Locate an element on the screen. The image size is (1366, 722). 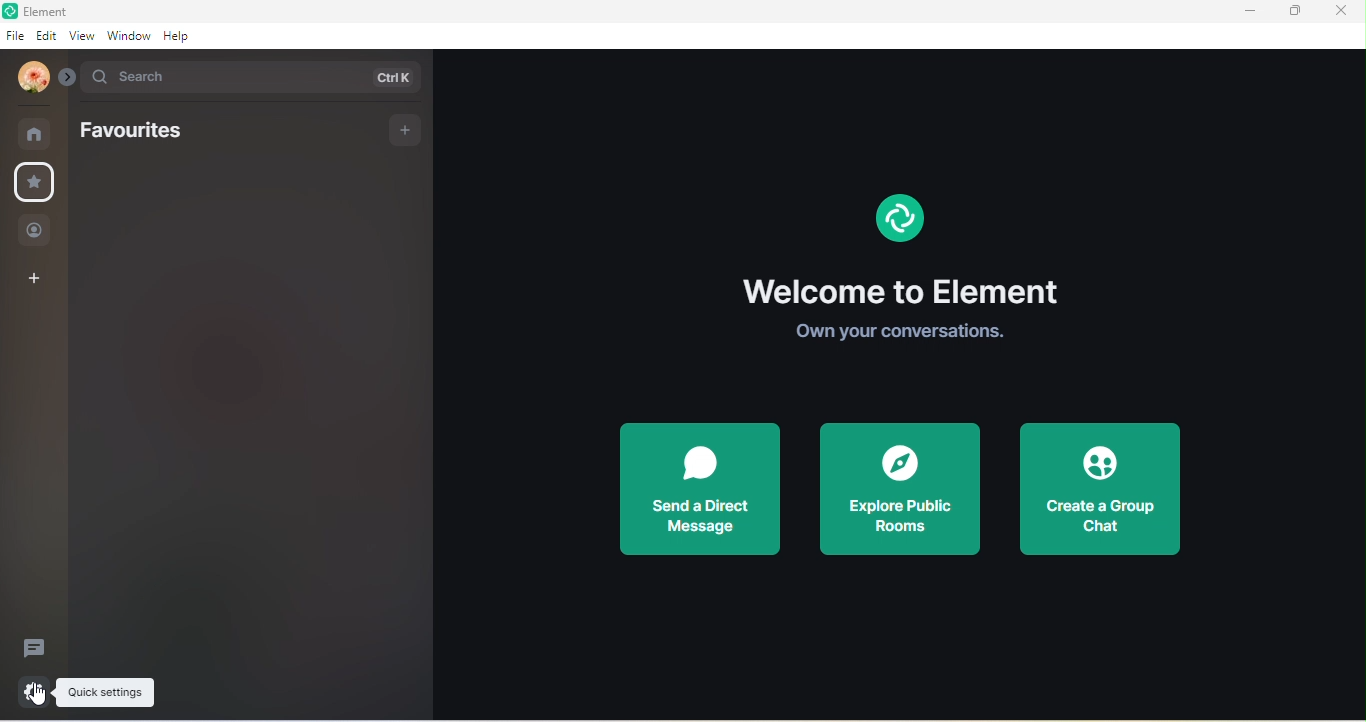
window is located at coordinates (129, 35).